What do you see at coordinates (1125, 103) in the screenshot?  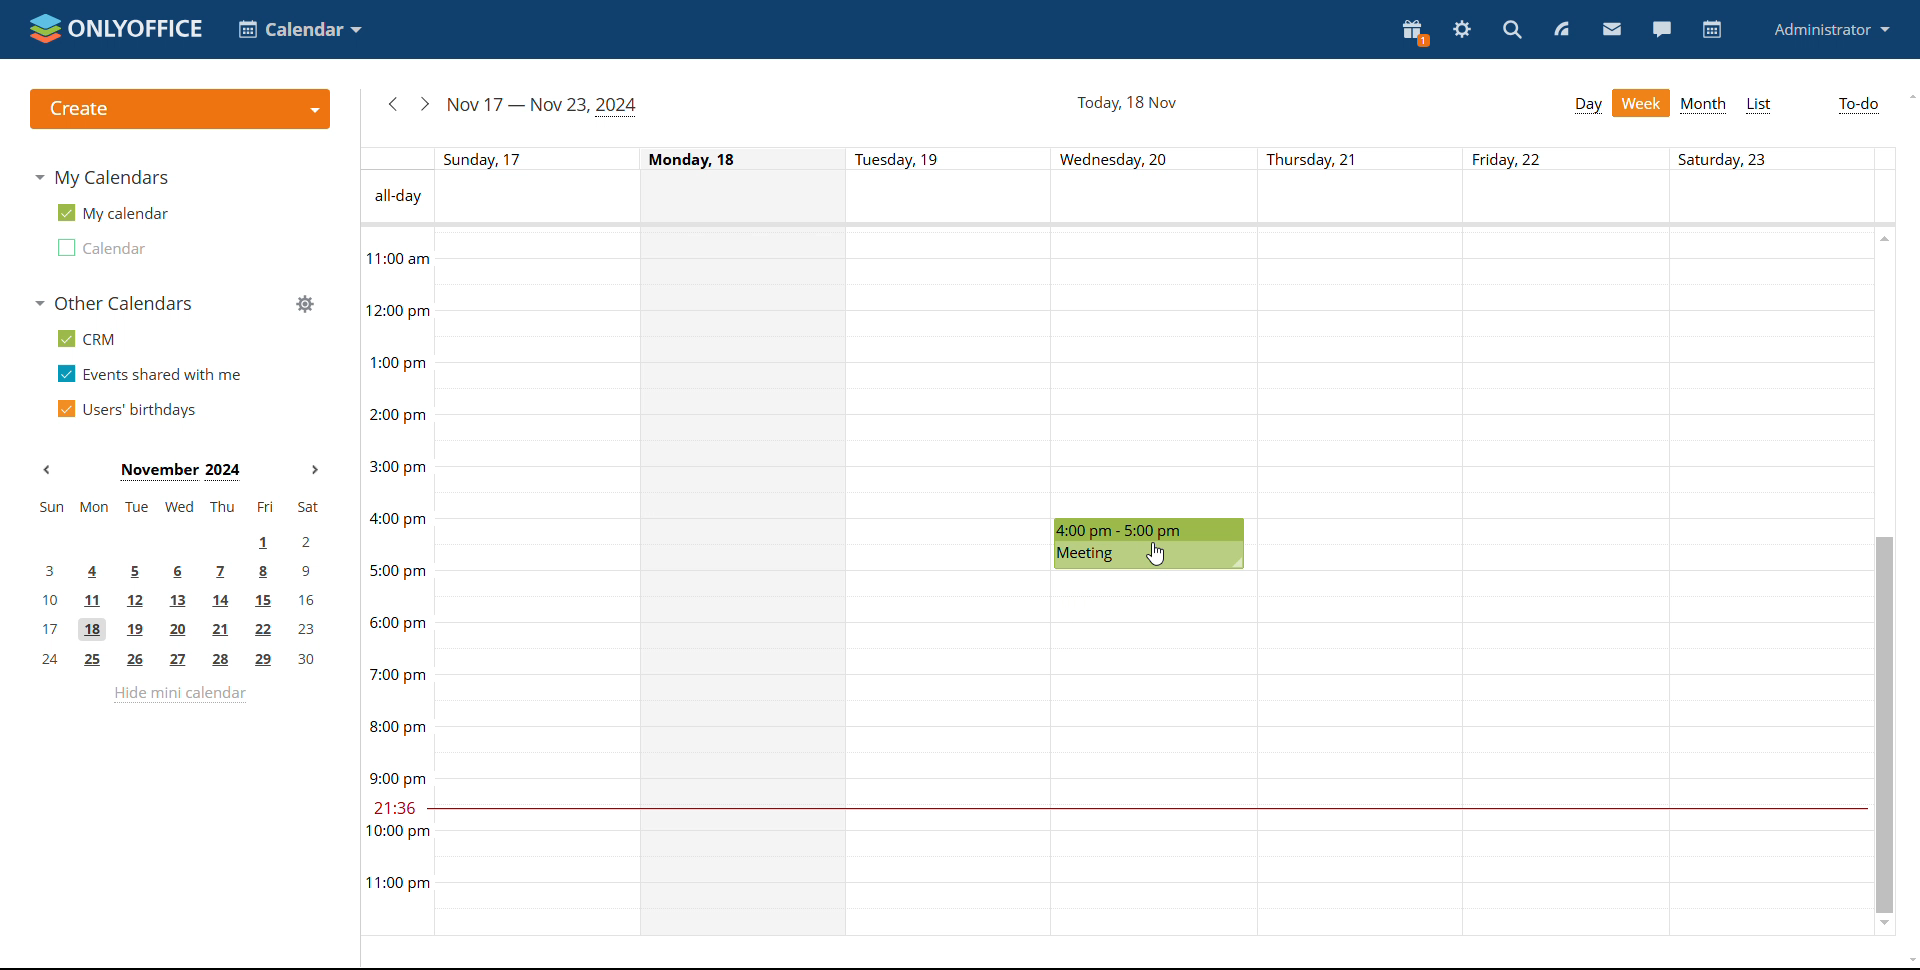 I see `current date` at bounding box center [1125, 103].